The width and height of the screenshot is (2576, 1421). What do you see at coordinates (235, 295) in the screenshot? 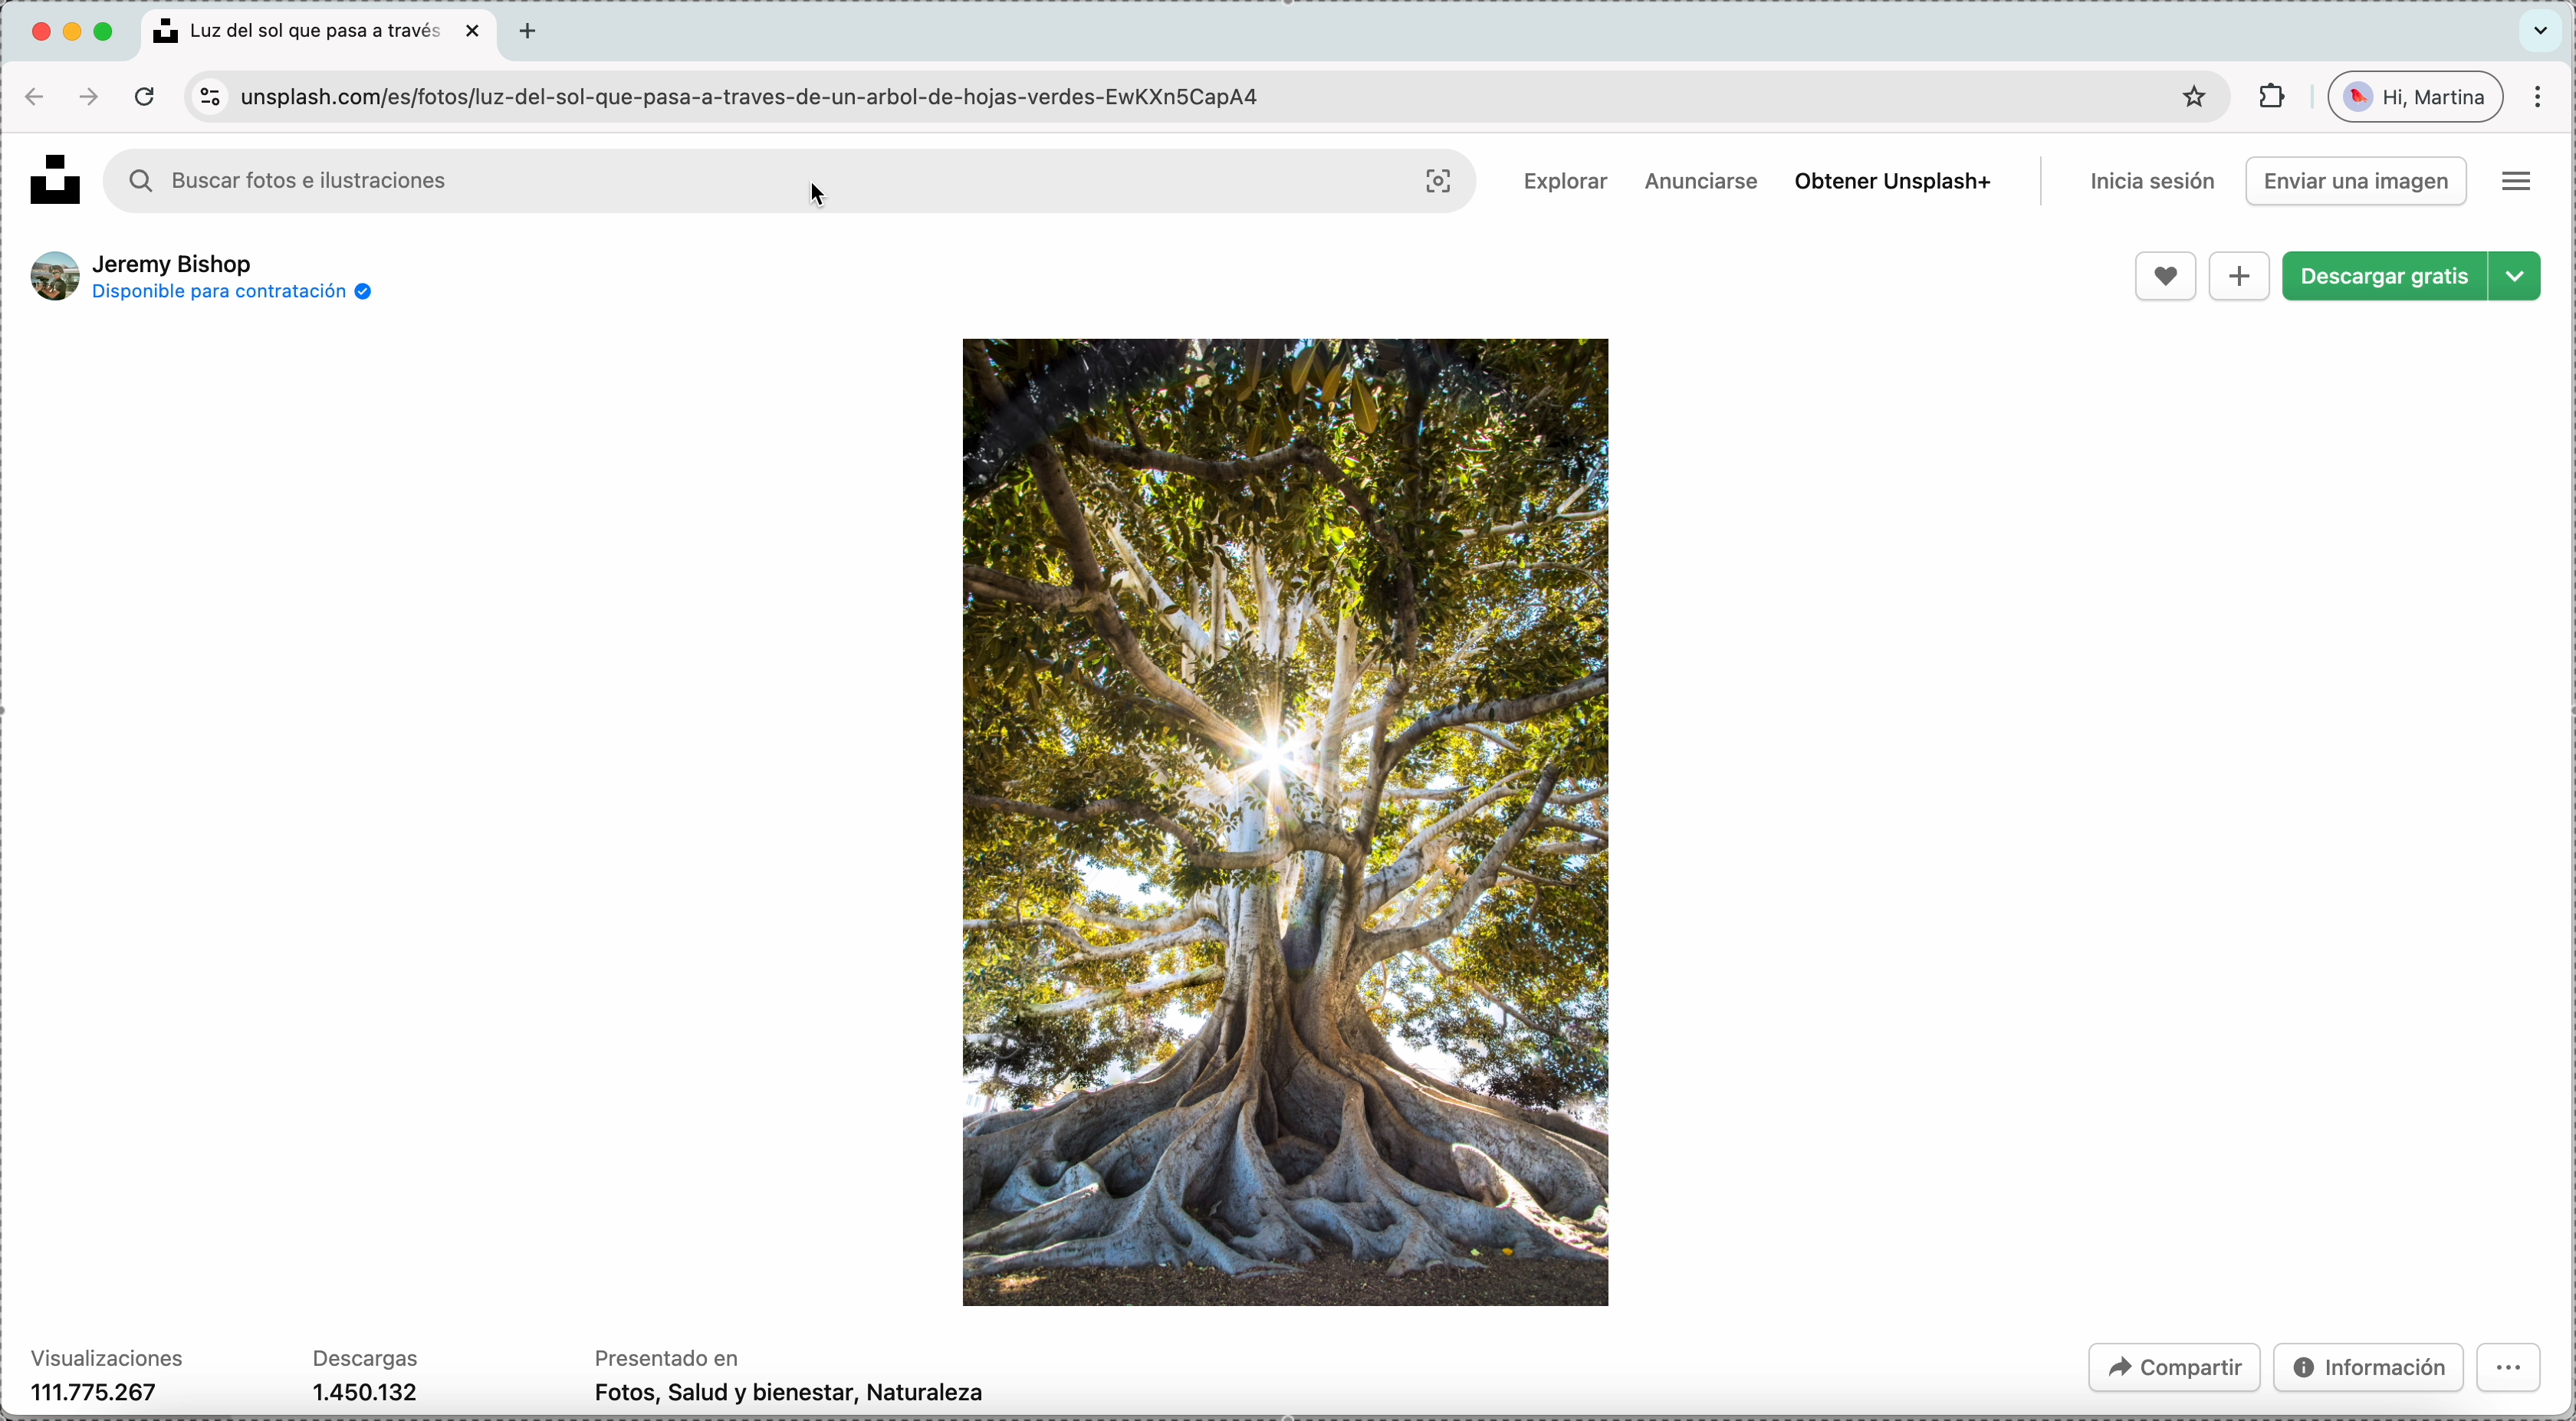
I see `disponible para contraction` at bounding box center [235, 295].